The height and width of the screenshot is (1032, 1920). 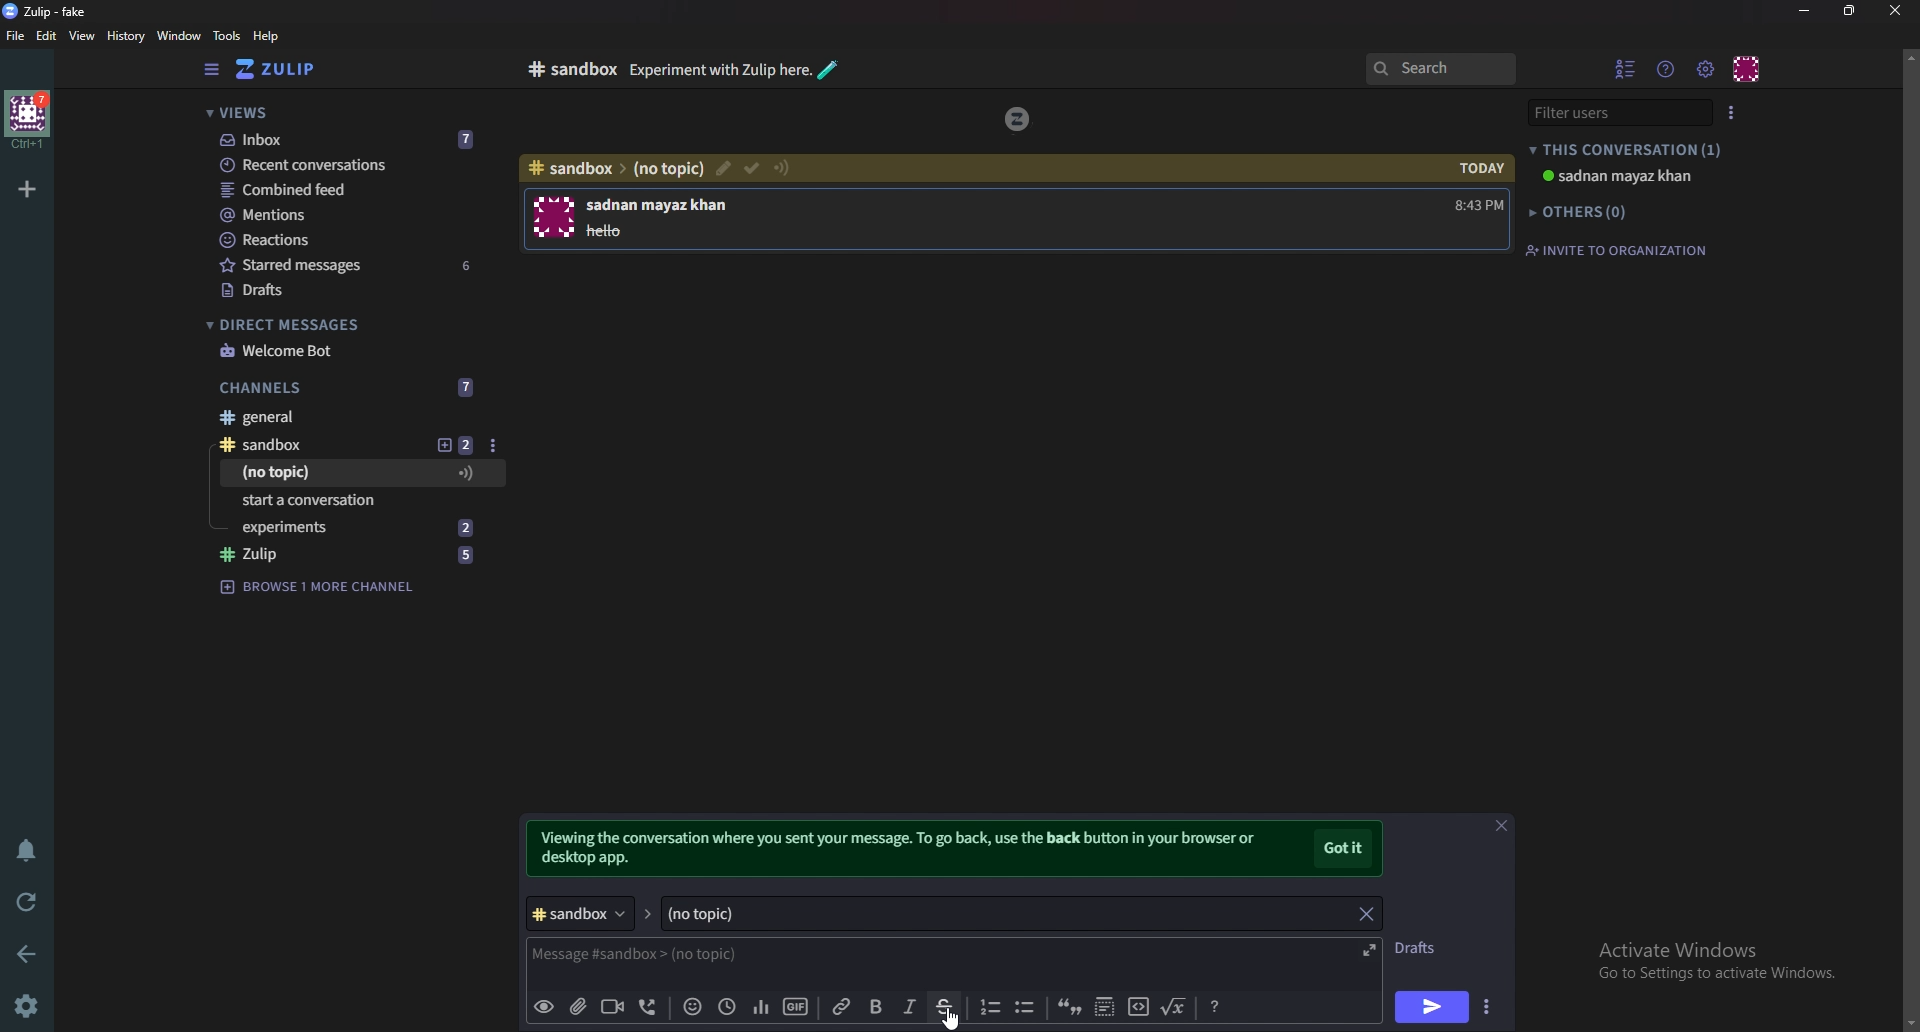 I want to click on zulip, so click(x=1015, y=118).